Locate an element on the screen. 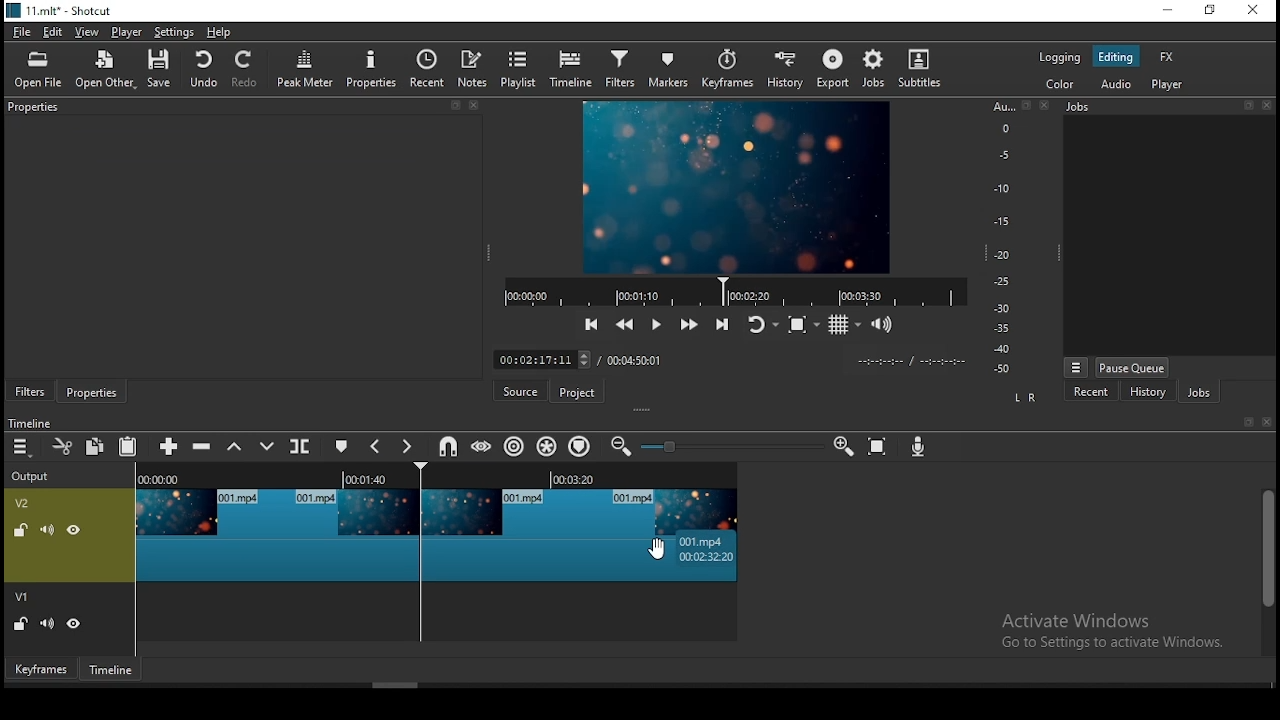 Image resolution: width=1280 pixels, height=720 pixels. overwrite is located at coordinates (267, 446).